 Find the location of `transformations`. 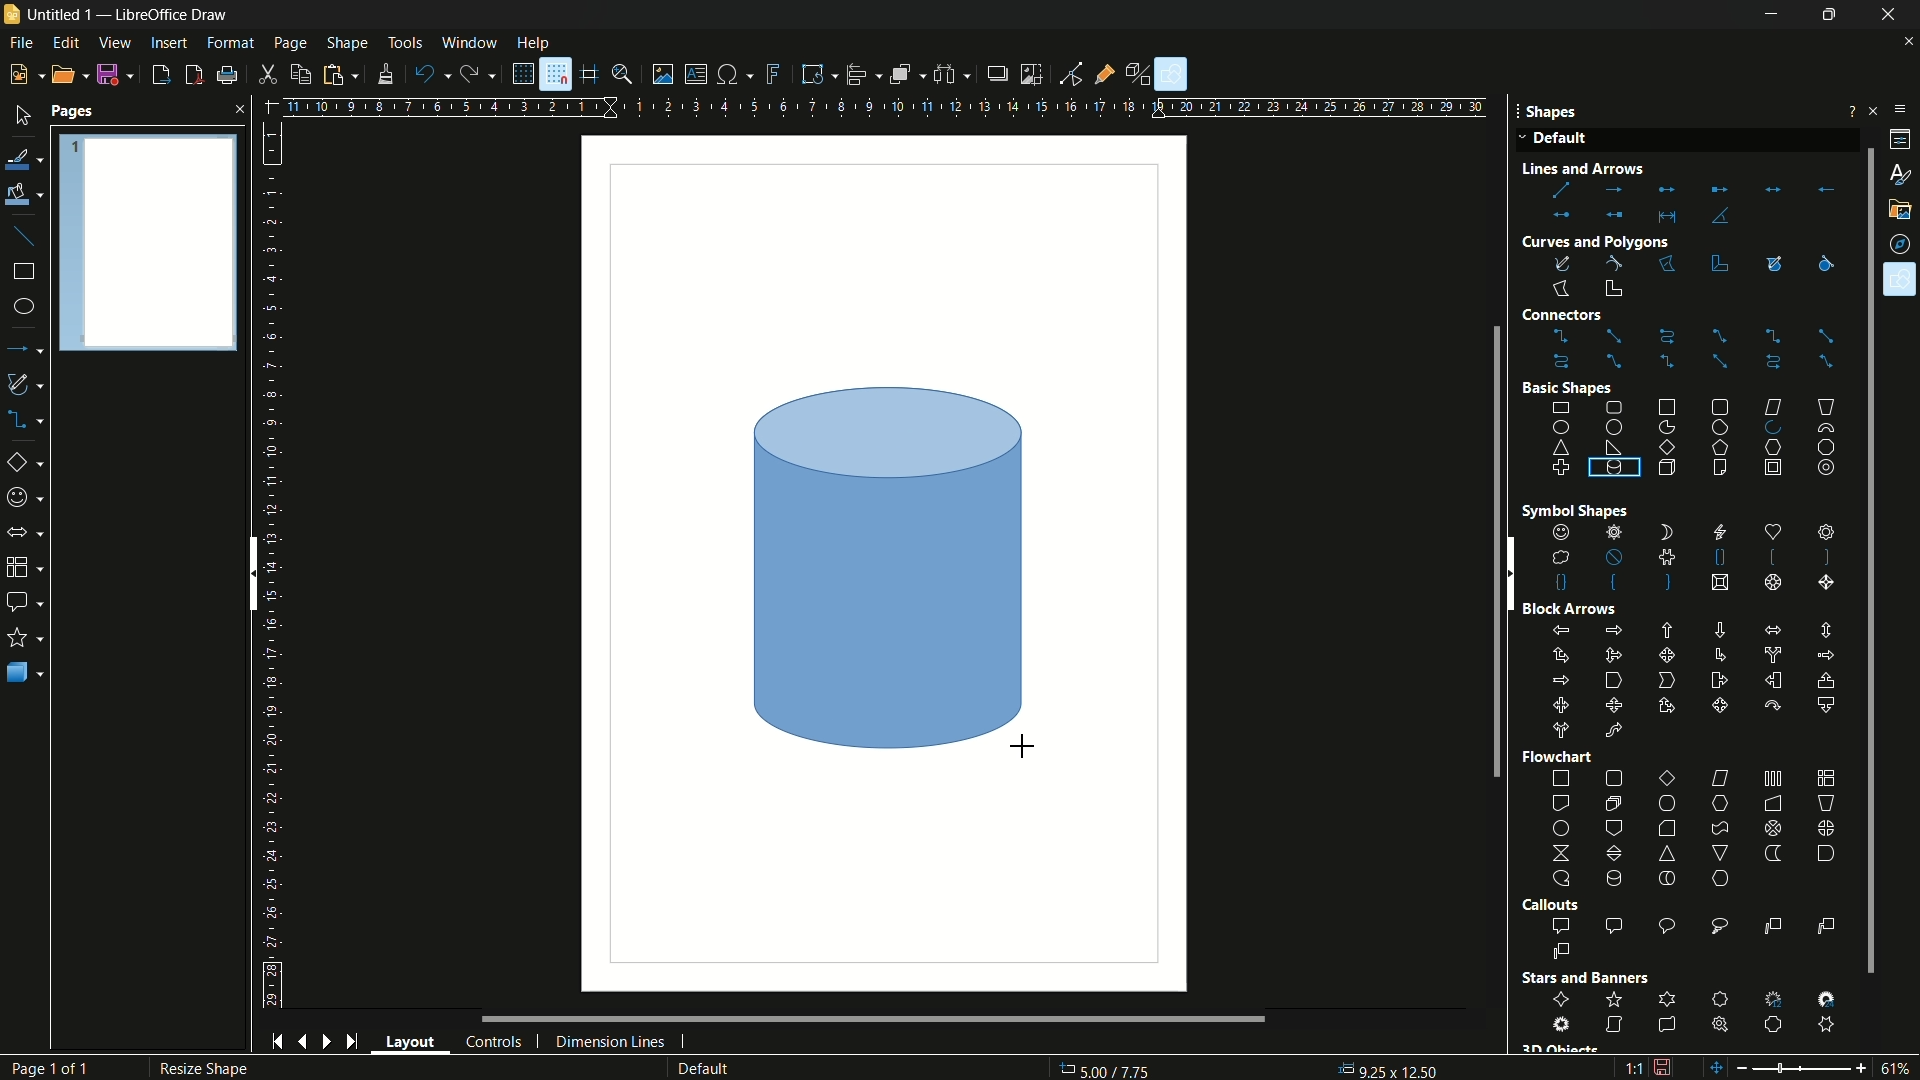

transformations is located at coordinates (818, 73).